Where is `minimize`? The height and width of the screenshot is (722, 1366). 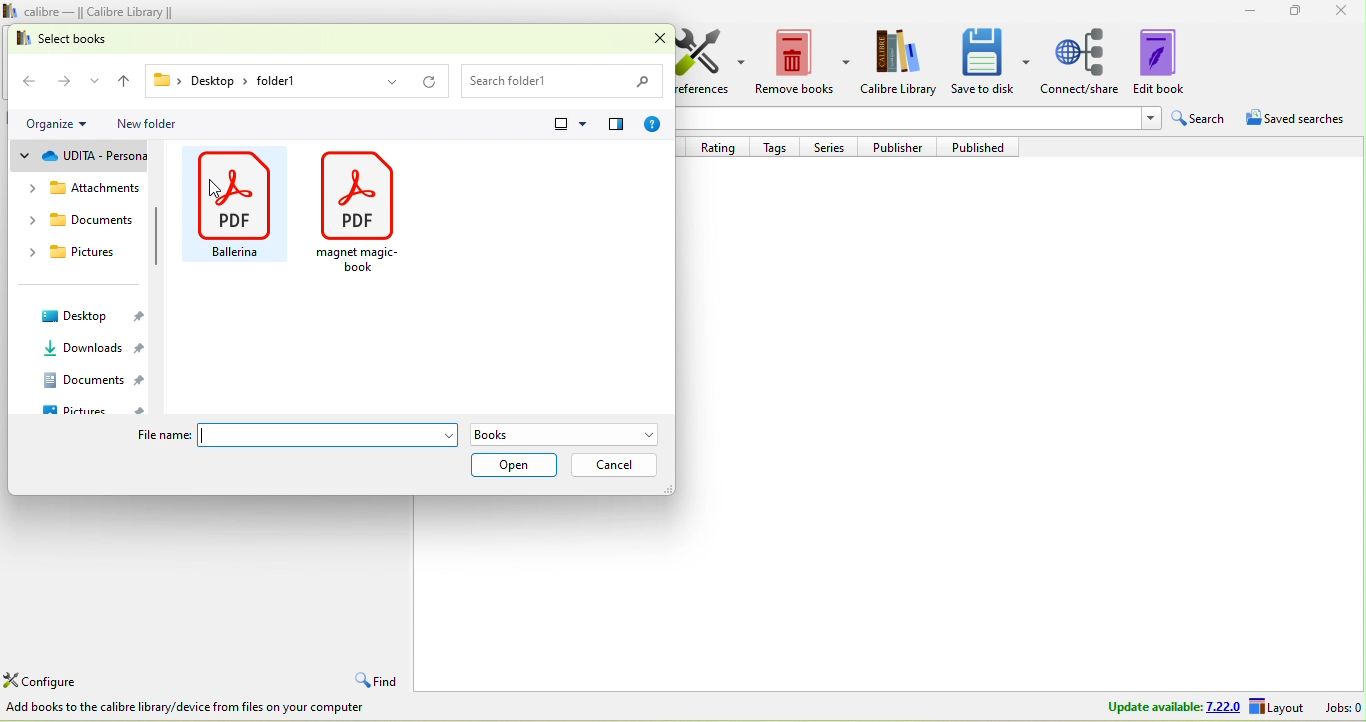
minimize is located at coordinates (1245, 11).